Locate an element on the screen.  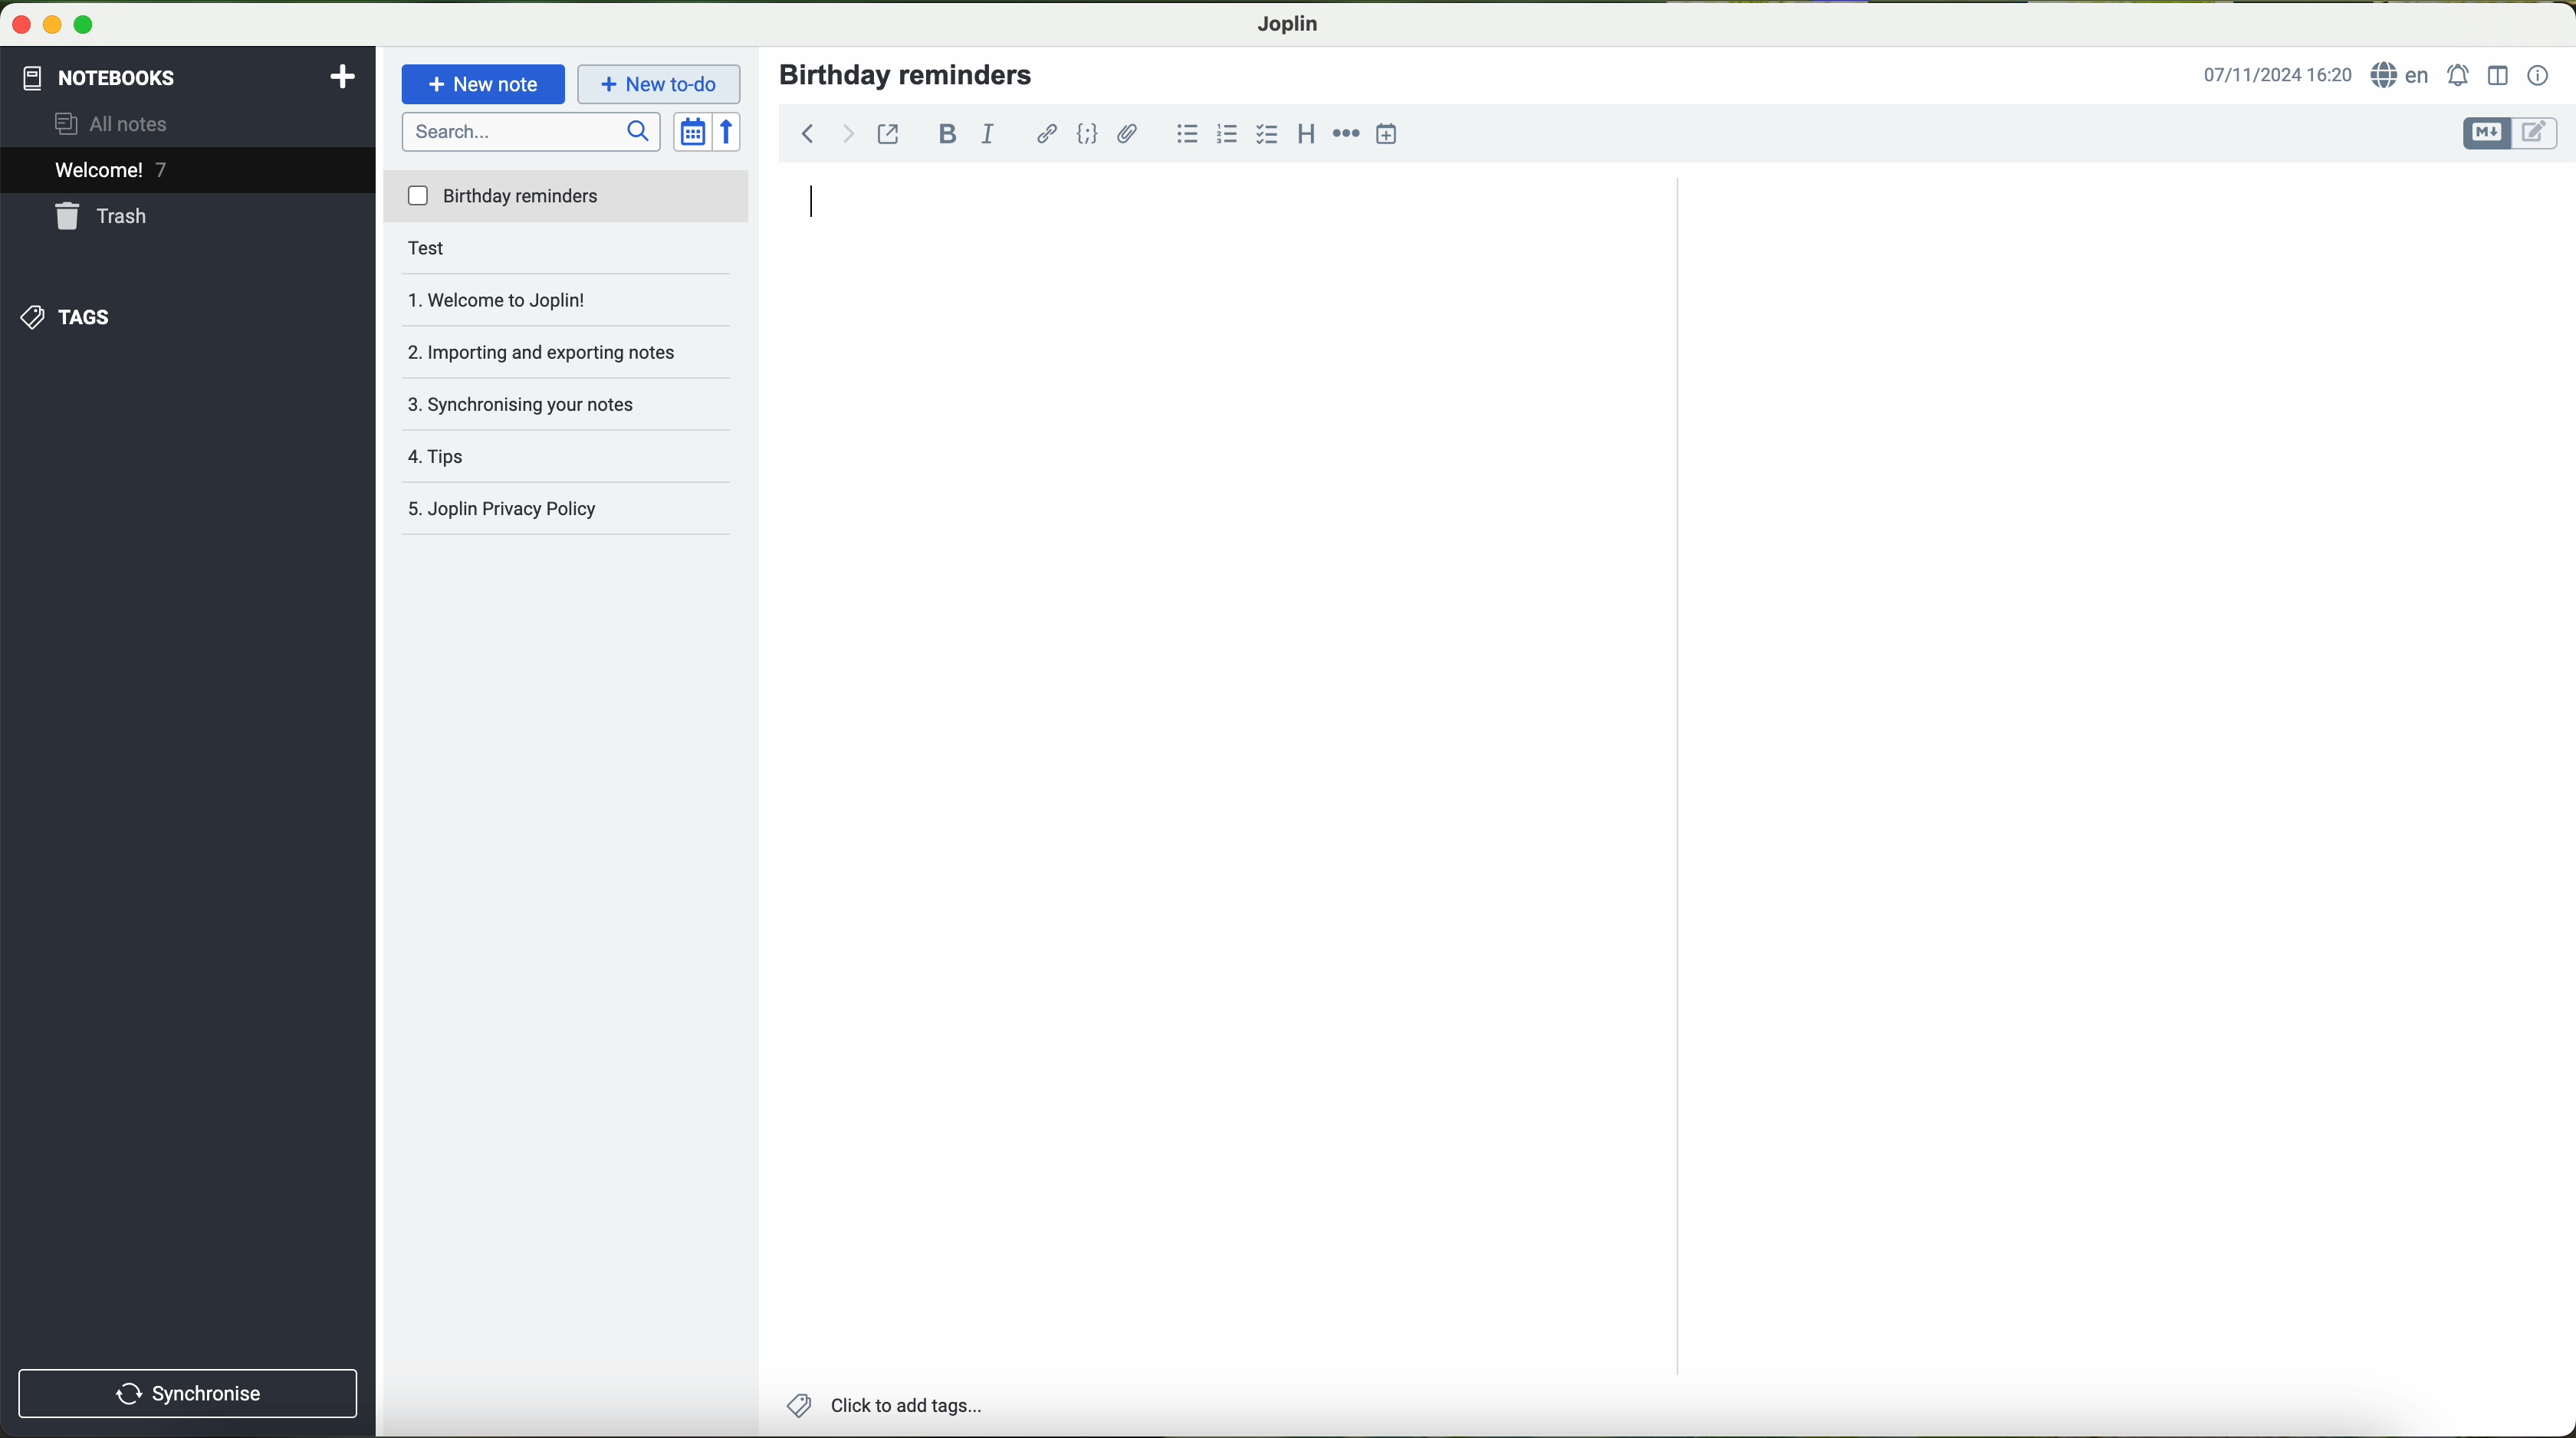
screen buttons is located at coordinates (59, 23).